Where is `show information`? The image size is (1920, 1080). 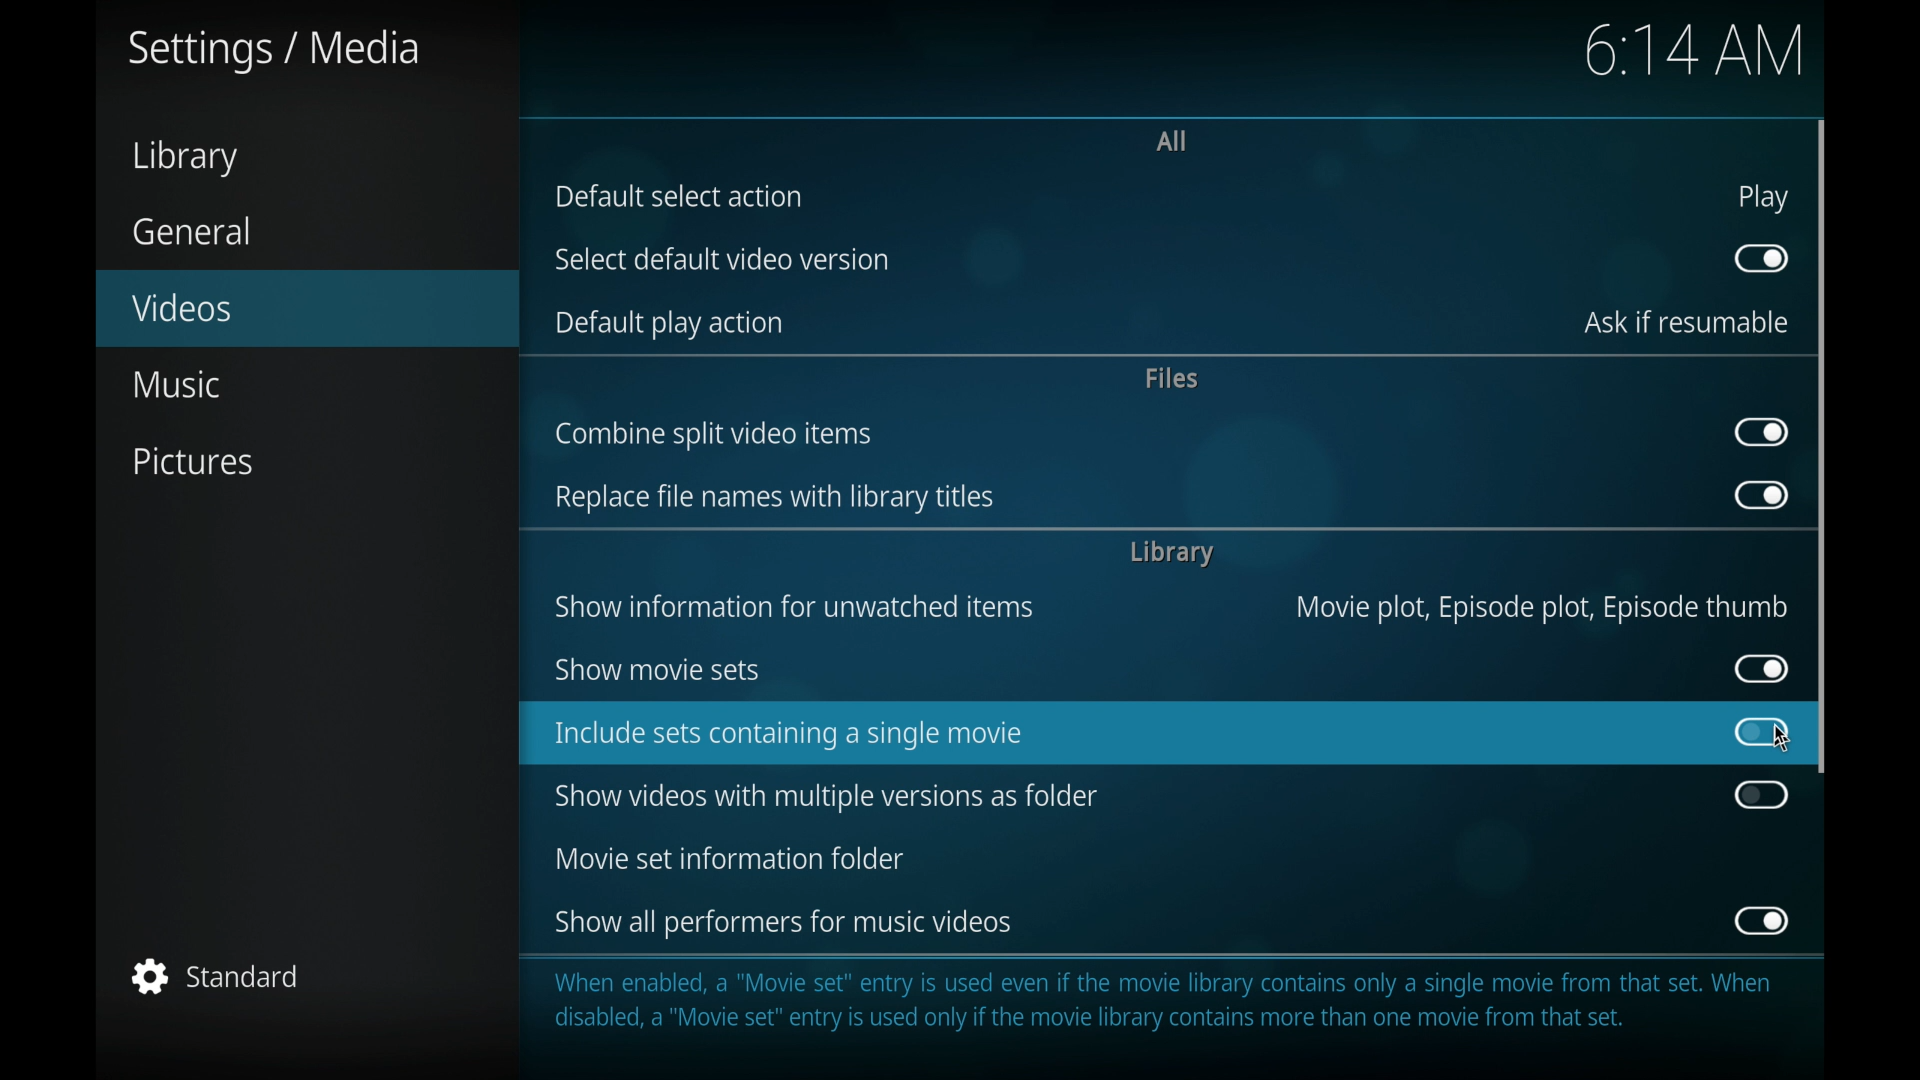
show information is located at coordinates (794, 607).